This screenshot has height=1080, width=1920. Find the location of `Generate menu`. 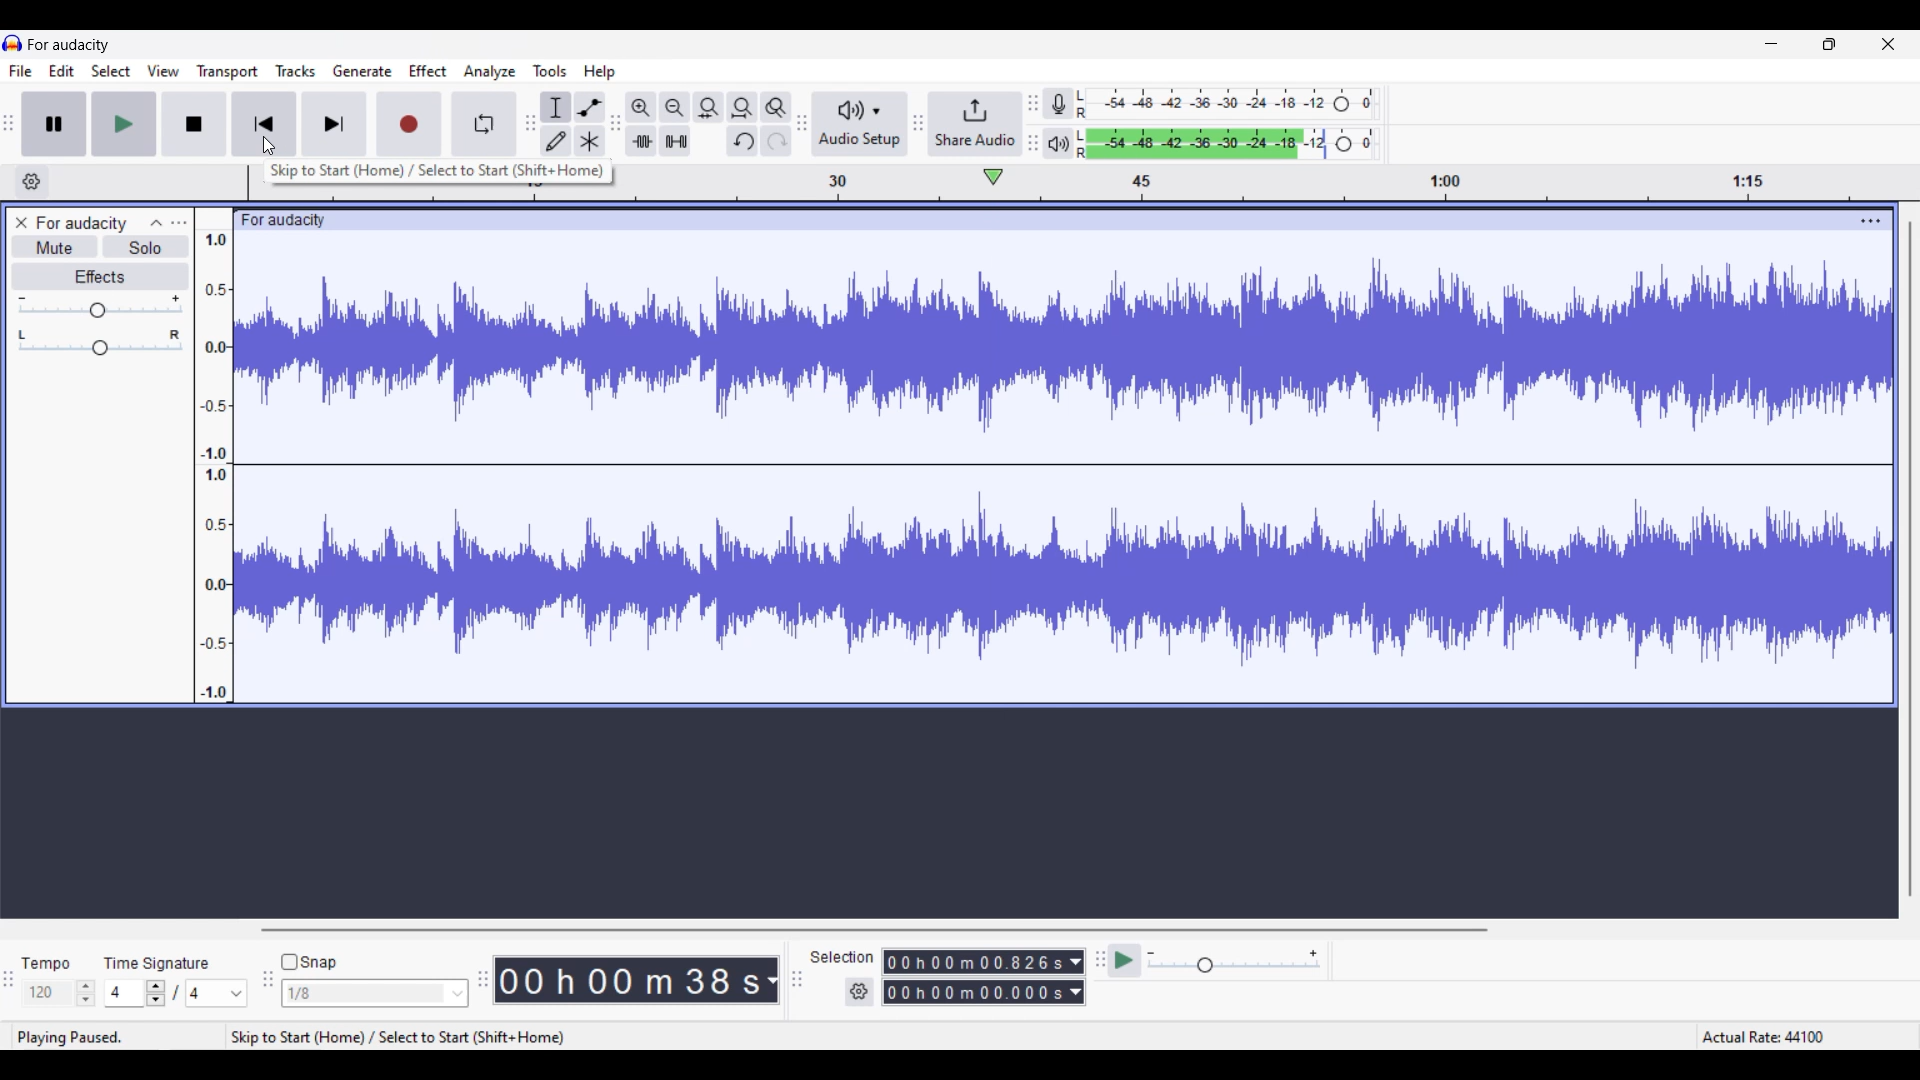

Generate menu is located at coordinates (362, 71).